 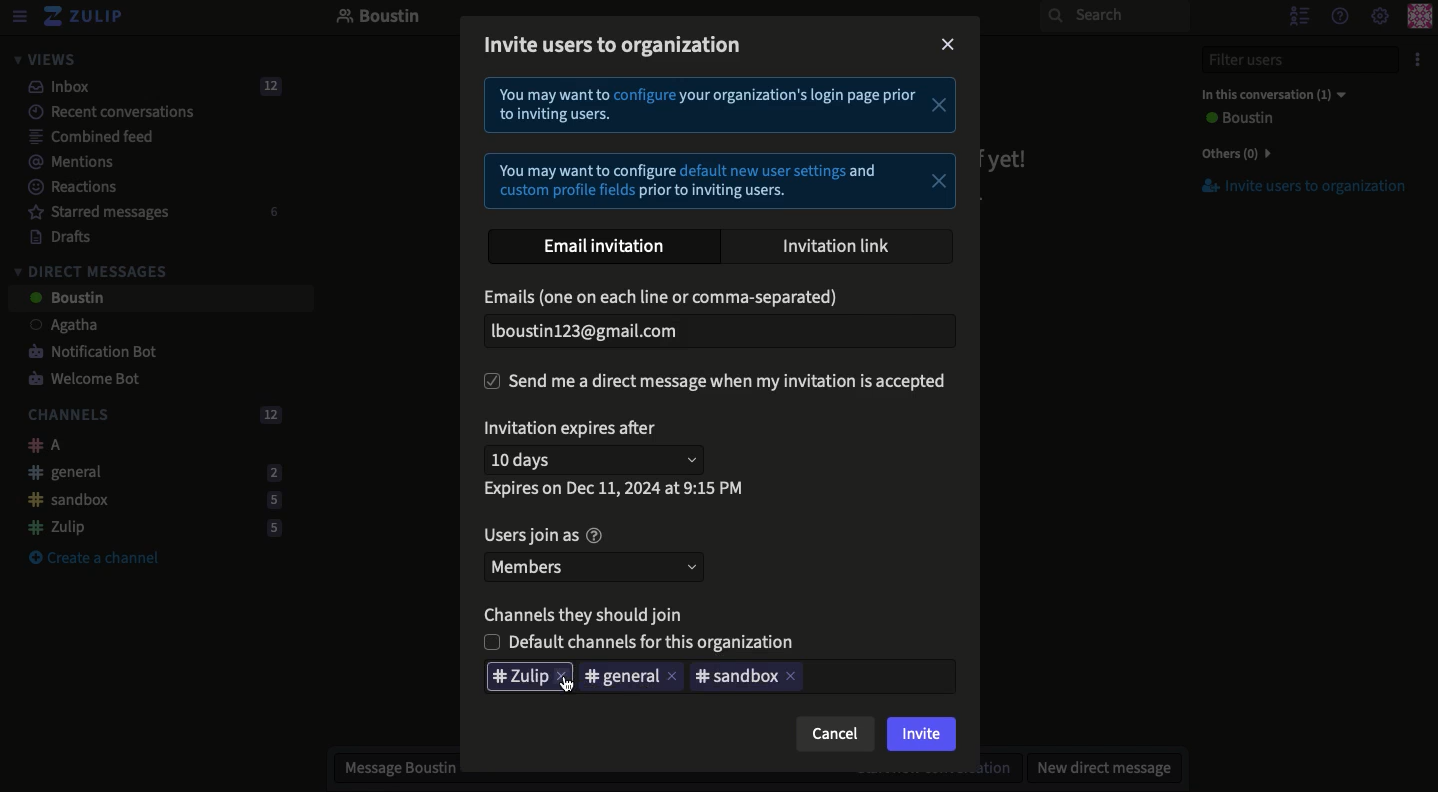 I want to click on Mentions, so click(x=64, y=162).